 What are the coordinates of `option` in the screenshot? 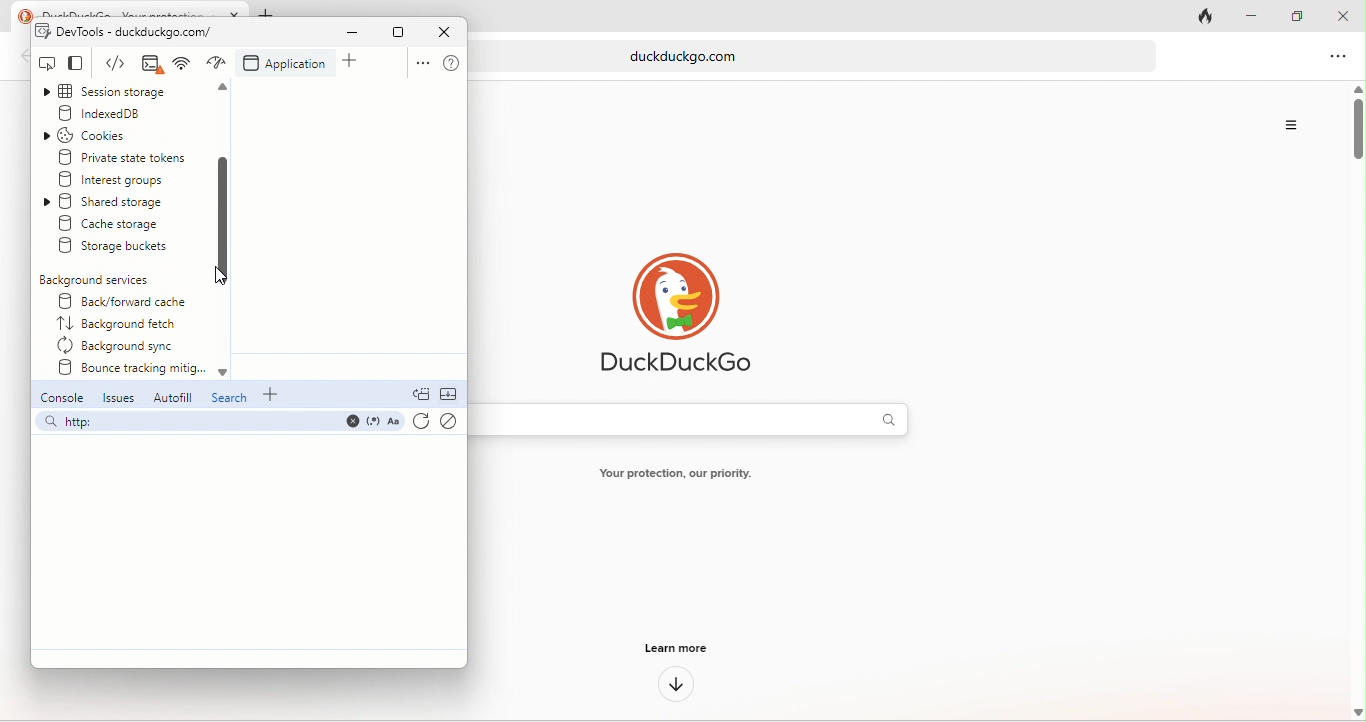 It's located at (419, 65).